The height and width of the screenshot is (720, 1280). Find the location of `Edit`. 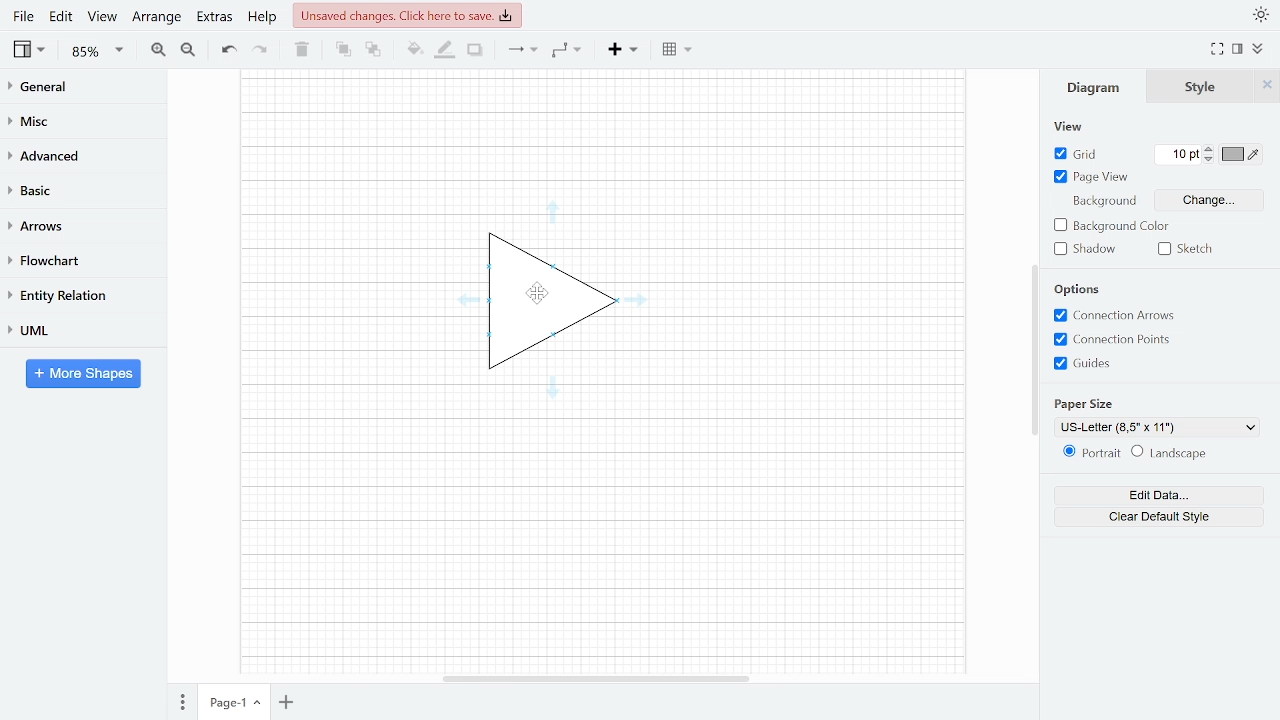

Edit is located at coordinates (62, 16).